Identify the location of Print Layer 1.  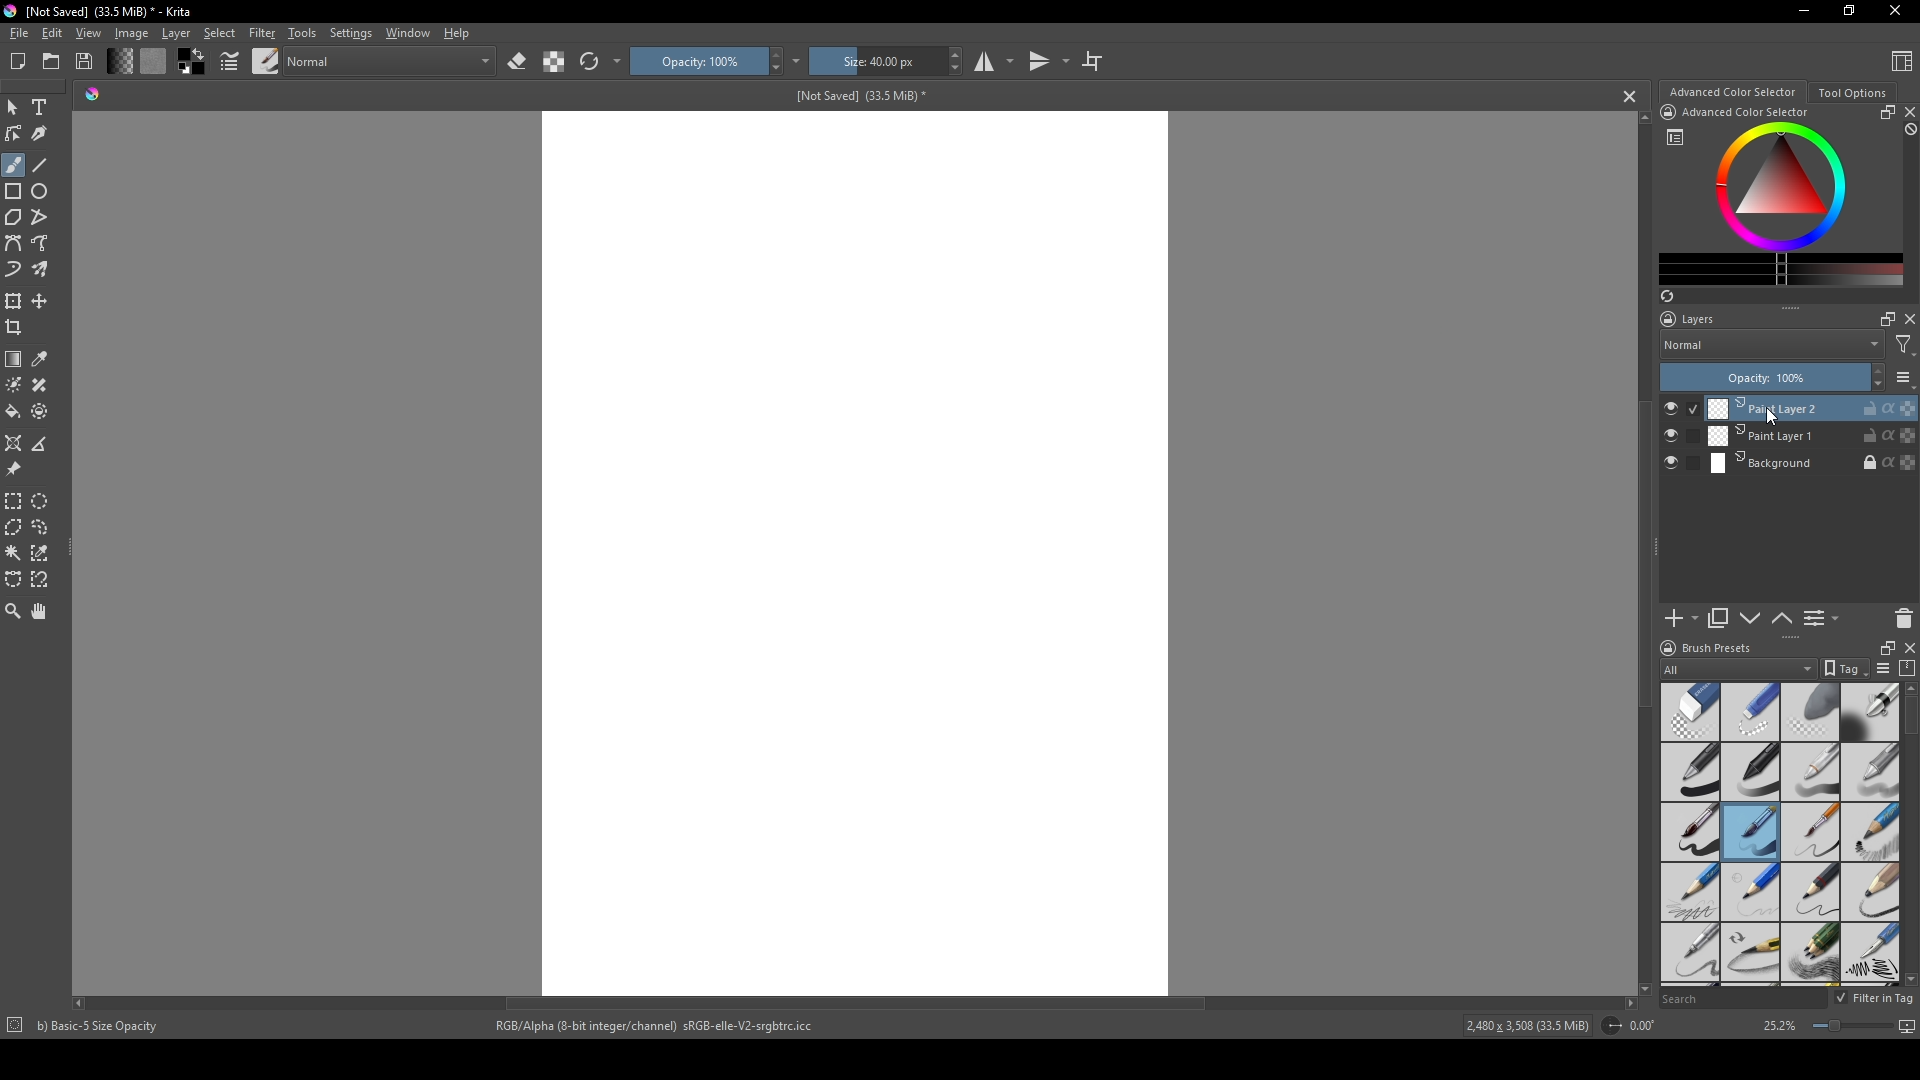
(1812, 437).